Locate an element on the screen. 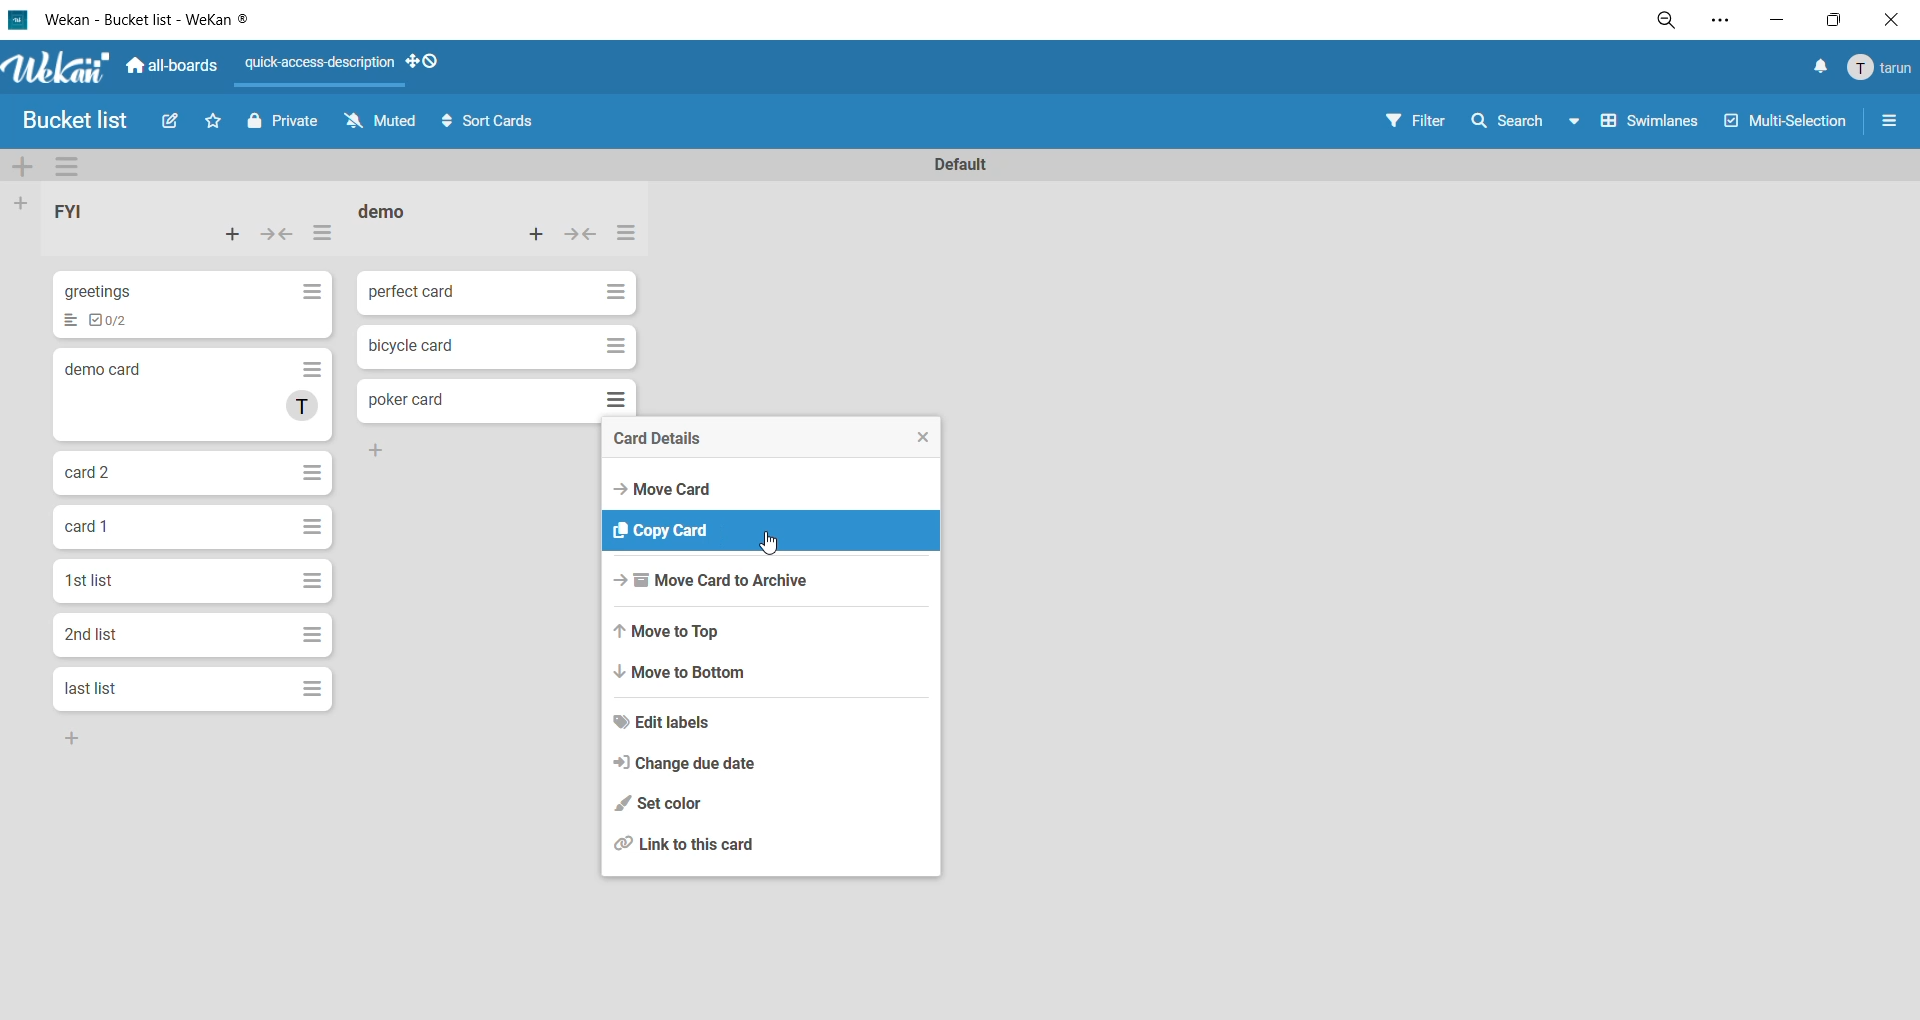 This screenshot has width=1920, height=1020. Hamburger is located at coordinates (612, 346).